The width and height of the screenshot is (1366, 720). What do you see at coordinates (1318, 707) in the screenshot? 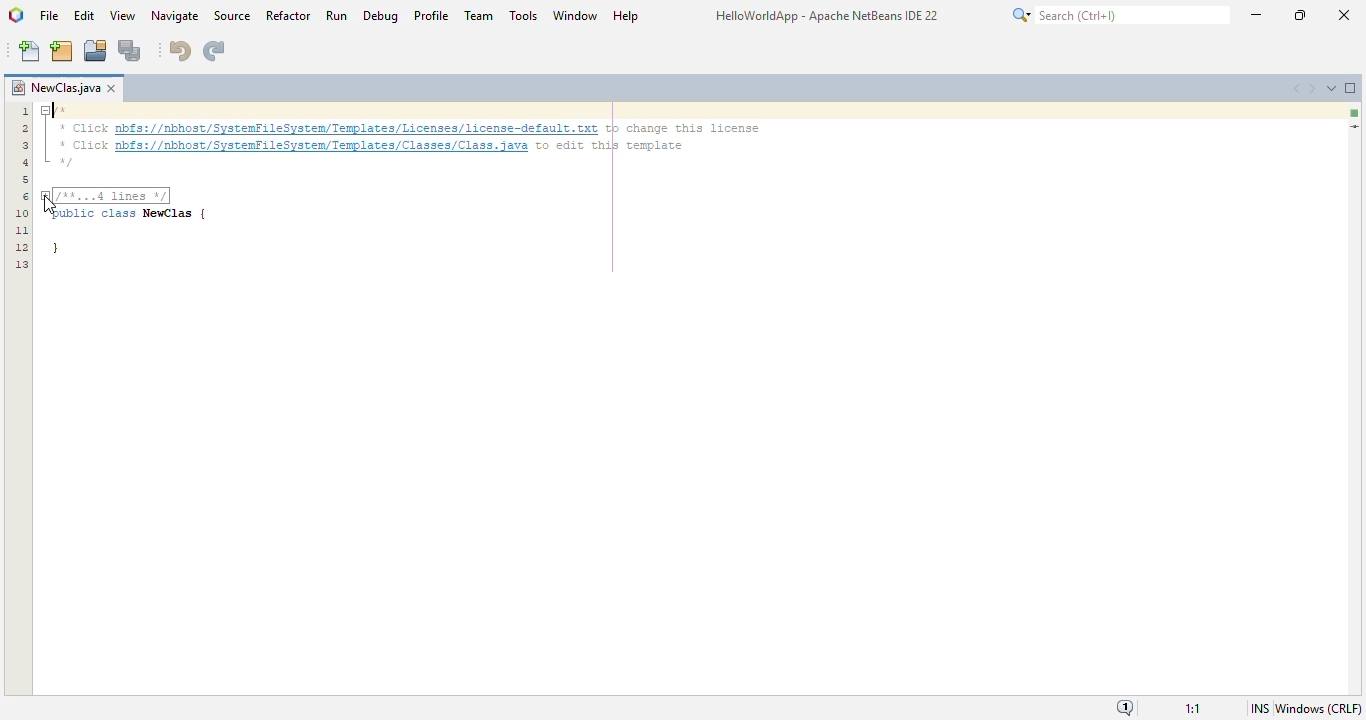
I see `Windows (CRLF)` at bounding box center [1318, 707].